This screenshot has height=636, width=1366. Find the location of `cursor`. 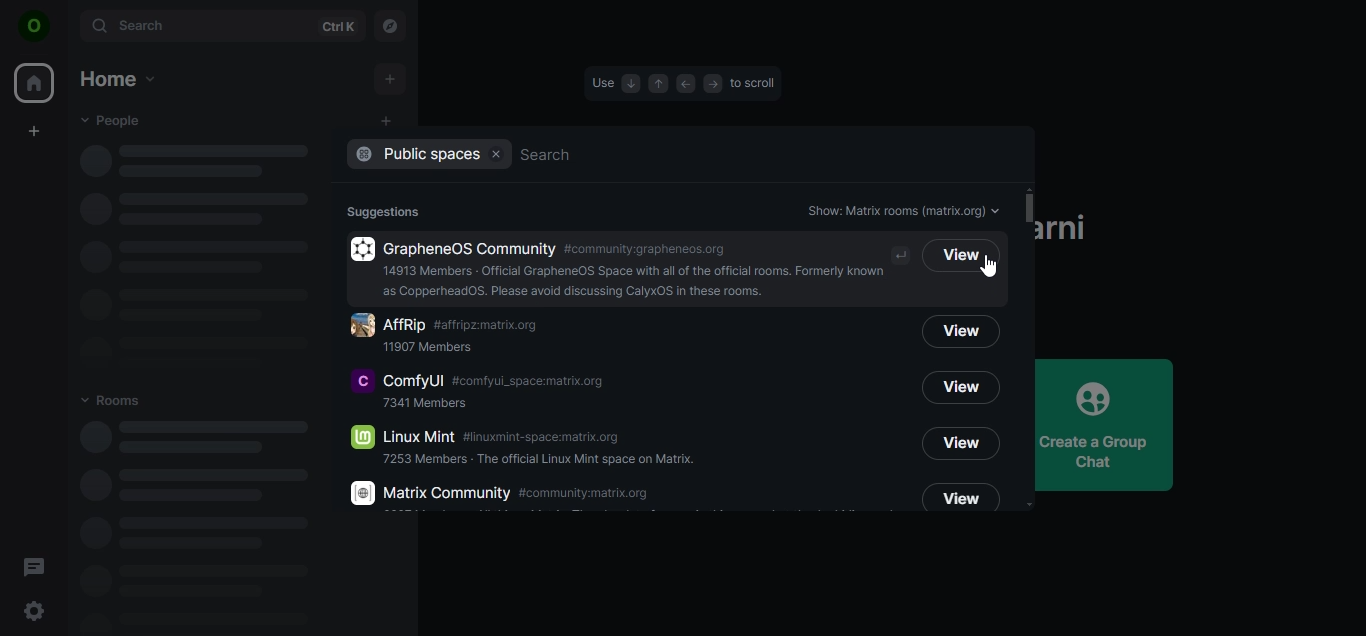

cursor is located at coordinates (988, 268).